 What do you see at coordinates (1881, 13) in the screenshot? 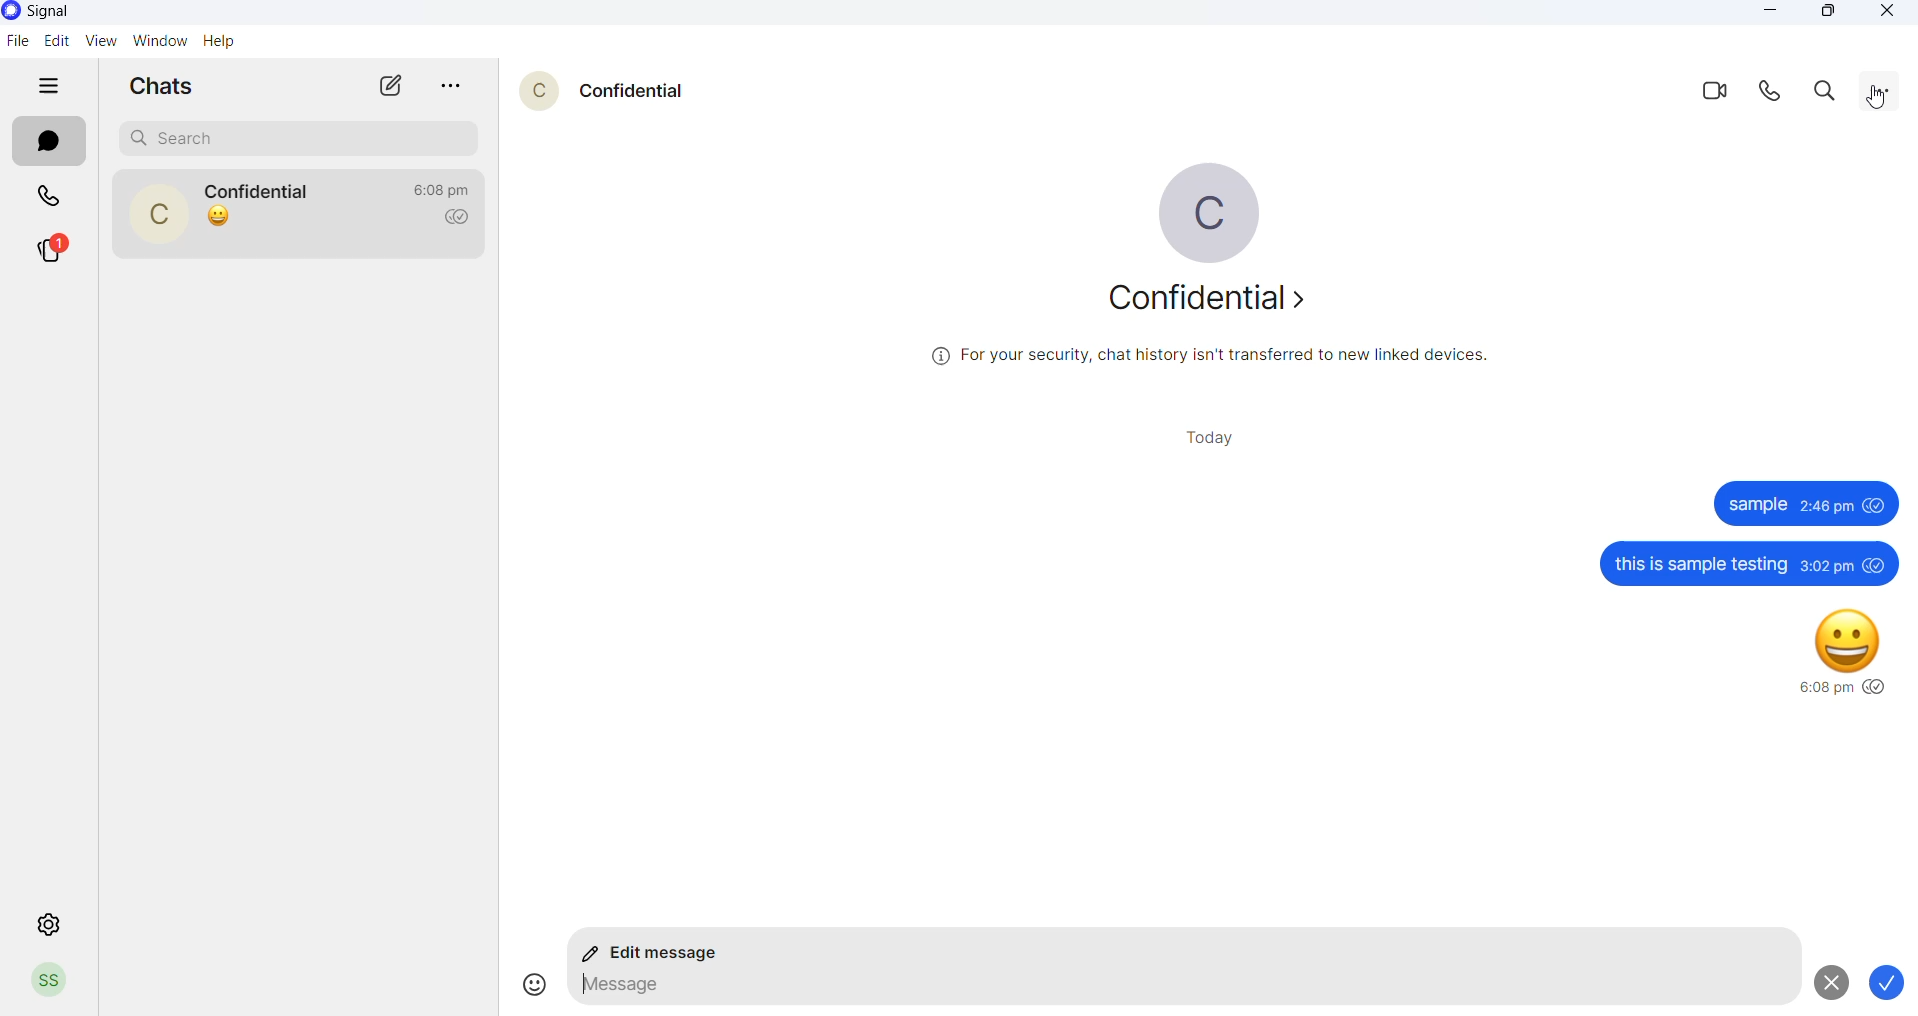
I see `close` at bounding box center [1881, 13].